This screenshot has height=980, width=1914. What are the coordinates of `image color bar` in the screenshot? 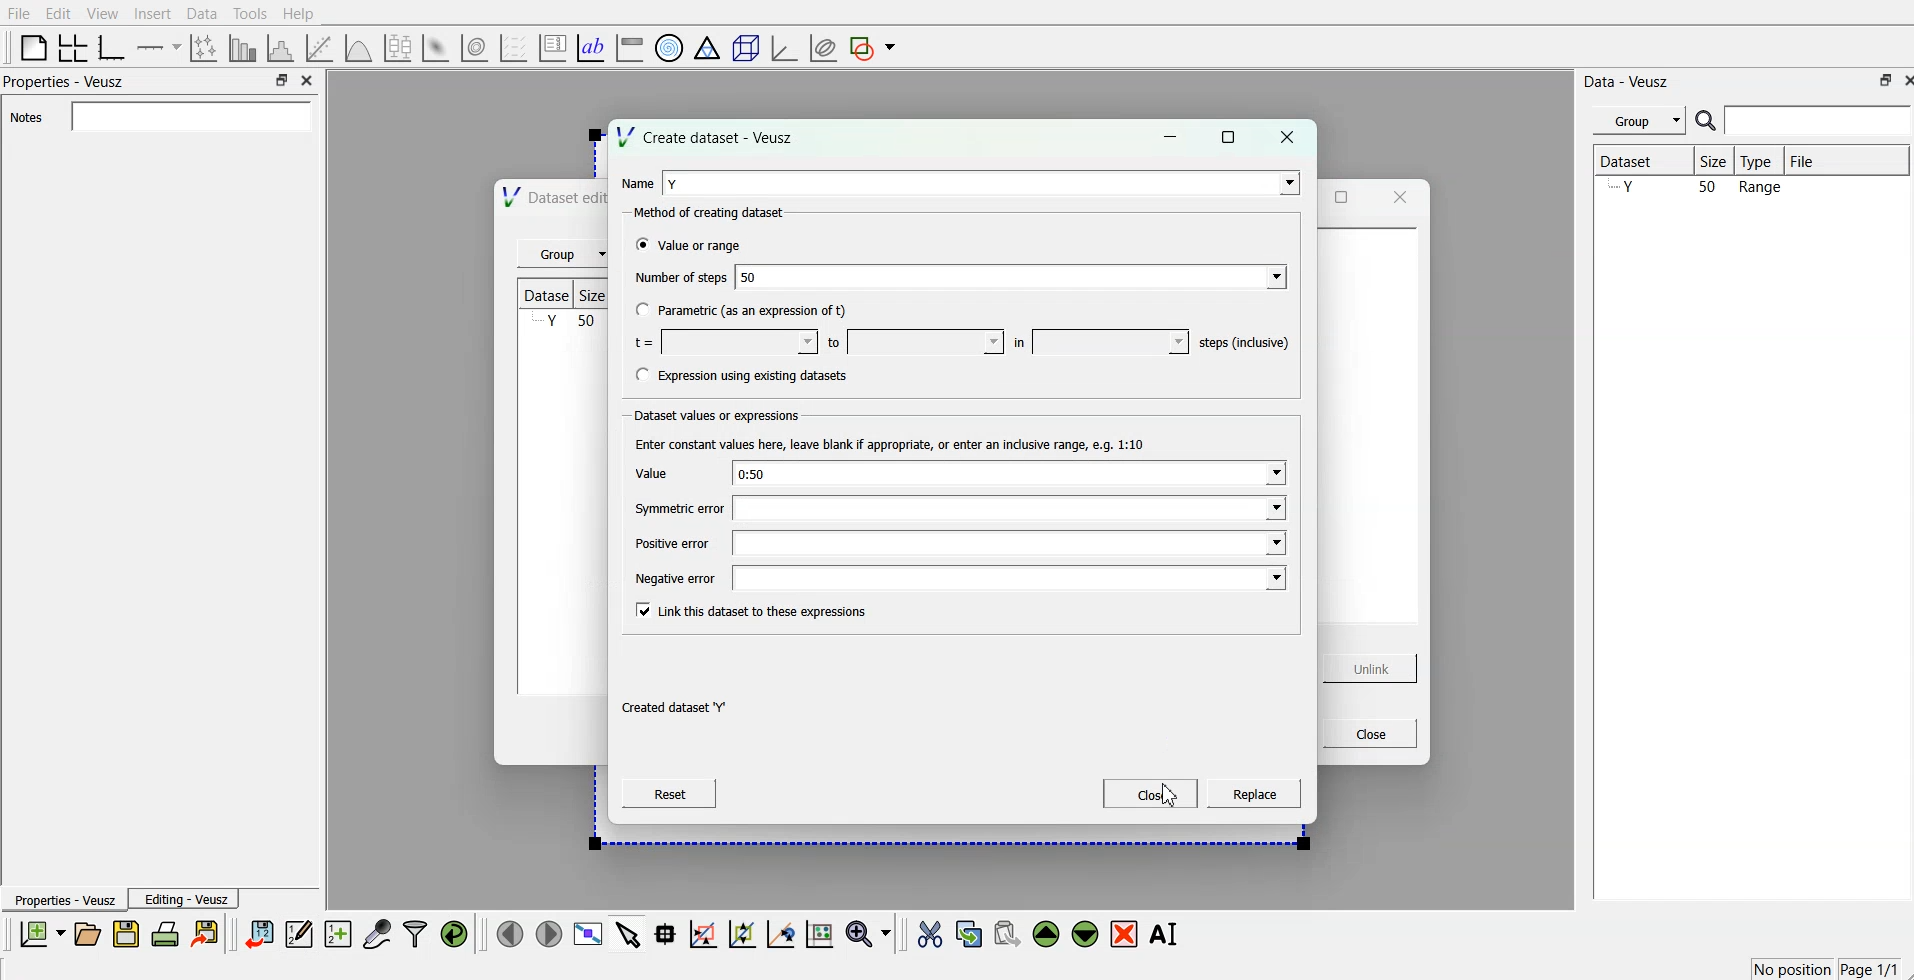 It's located at (629, 46).